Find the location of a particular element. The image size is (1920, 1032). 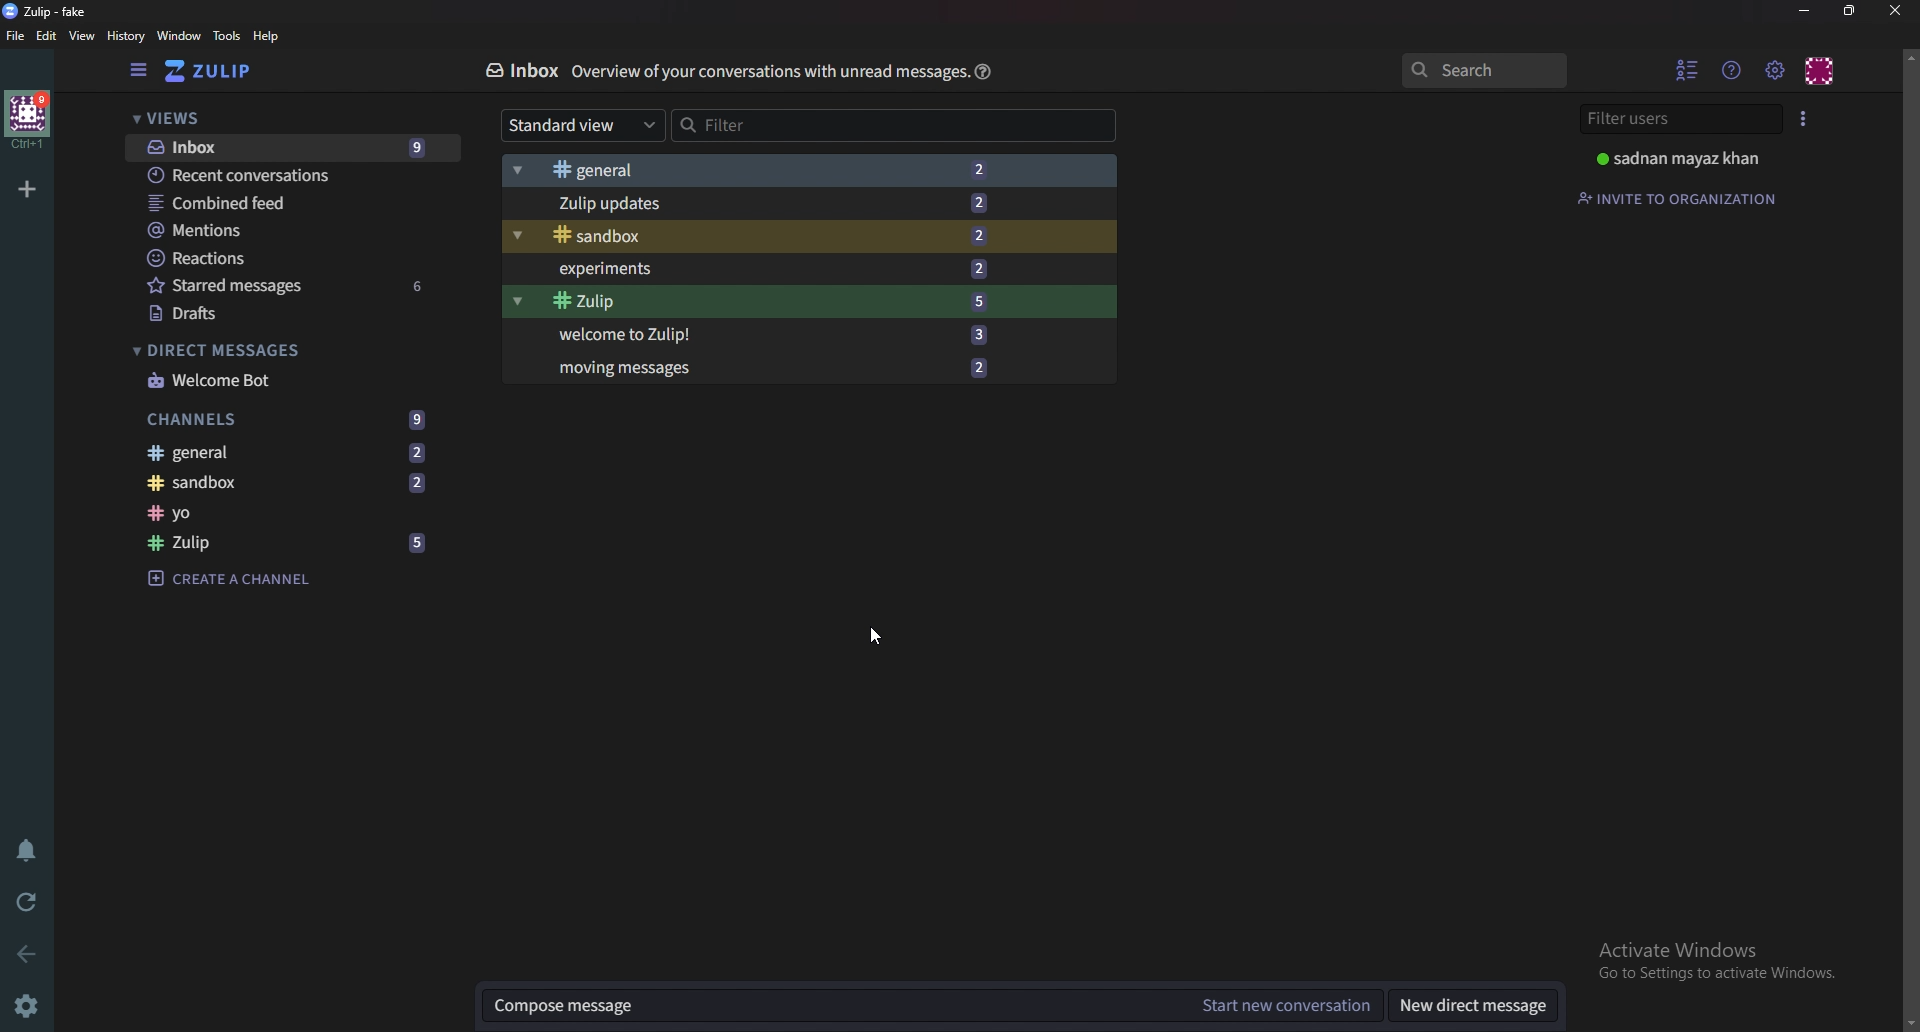

General is located at coordinates (295, 454).